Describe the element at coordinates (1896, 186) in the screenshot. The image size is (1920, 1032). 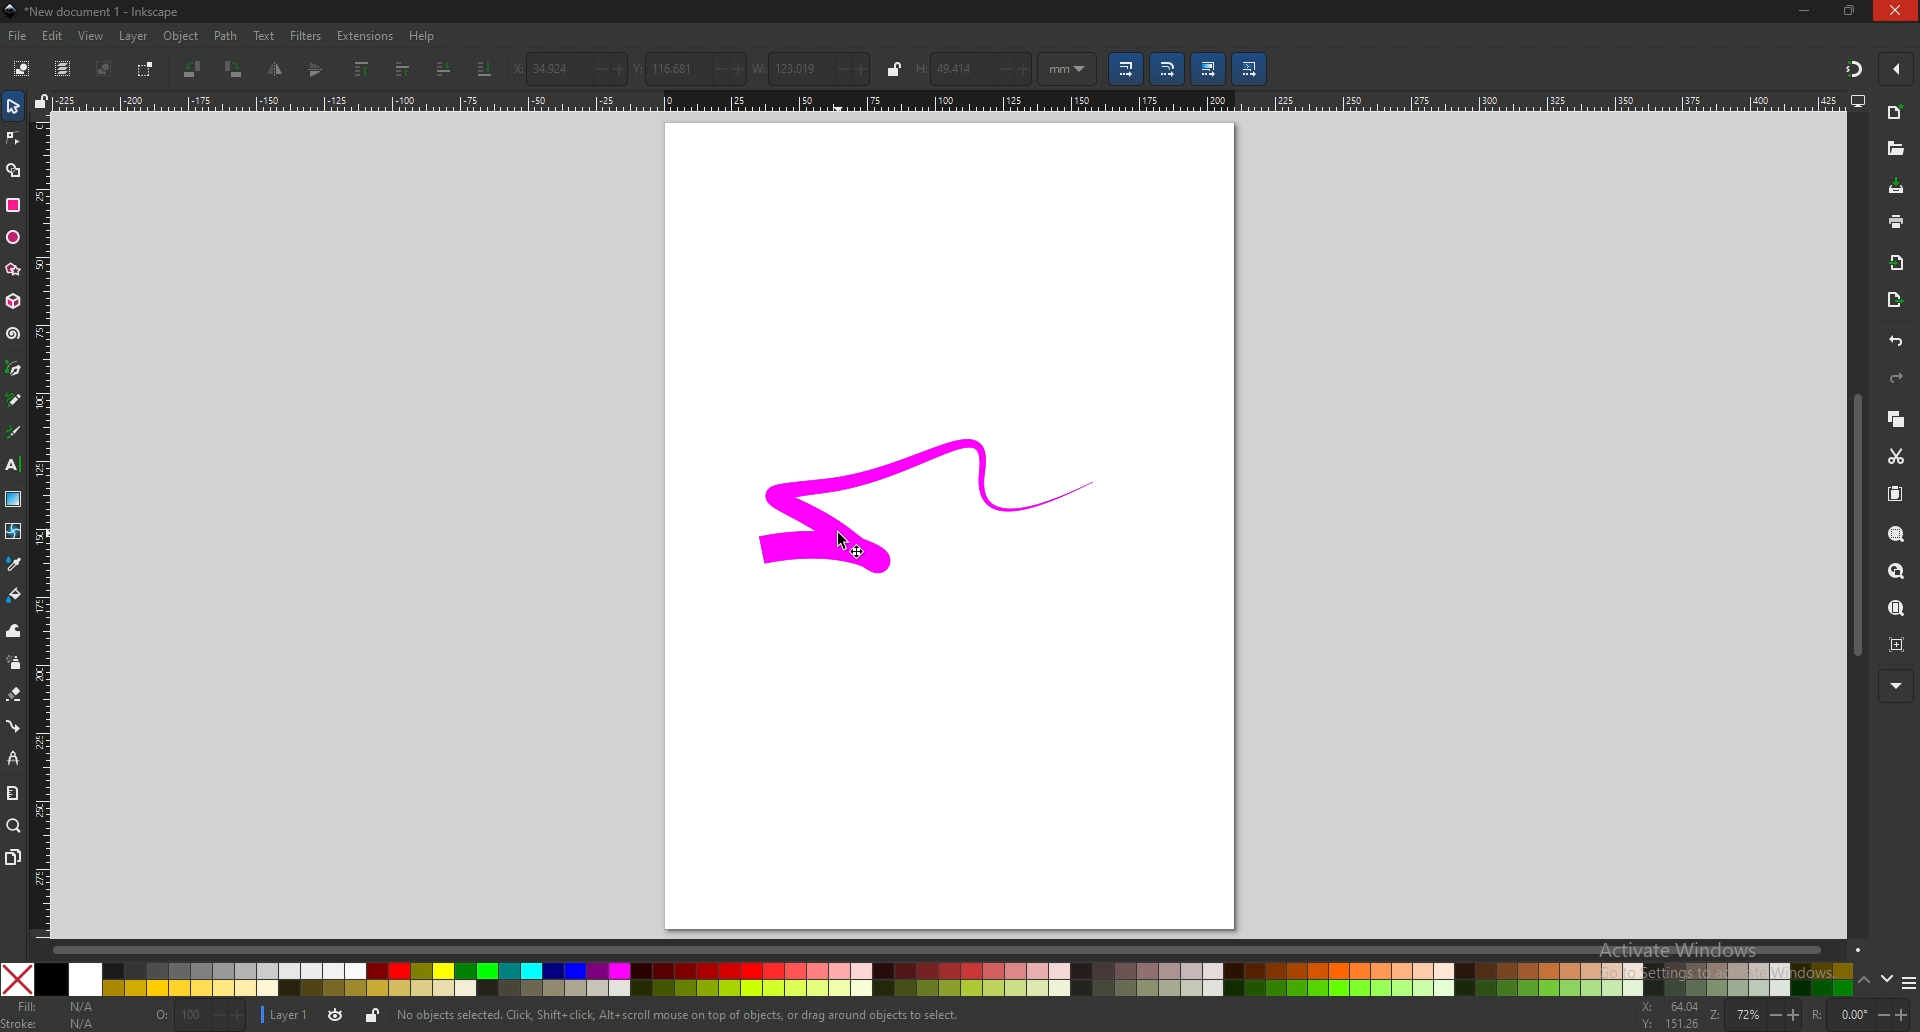
I see `save` at that location.